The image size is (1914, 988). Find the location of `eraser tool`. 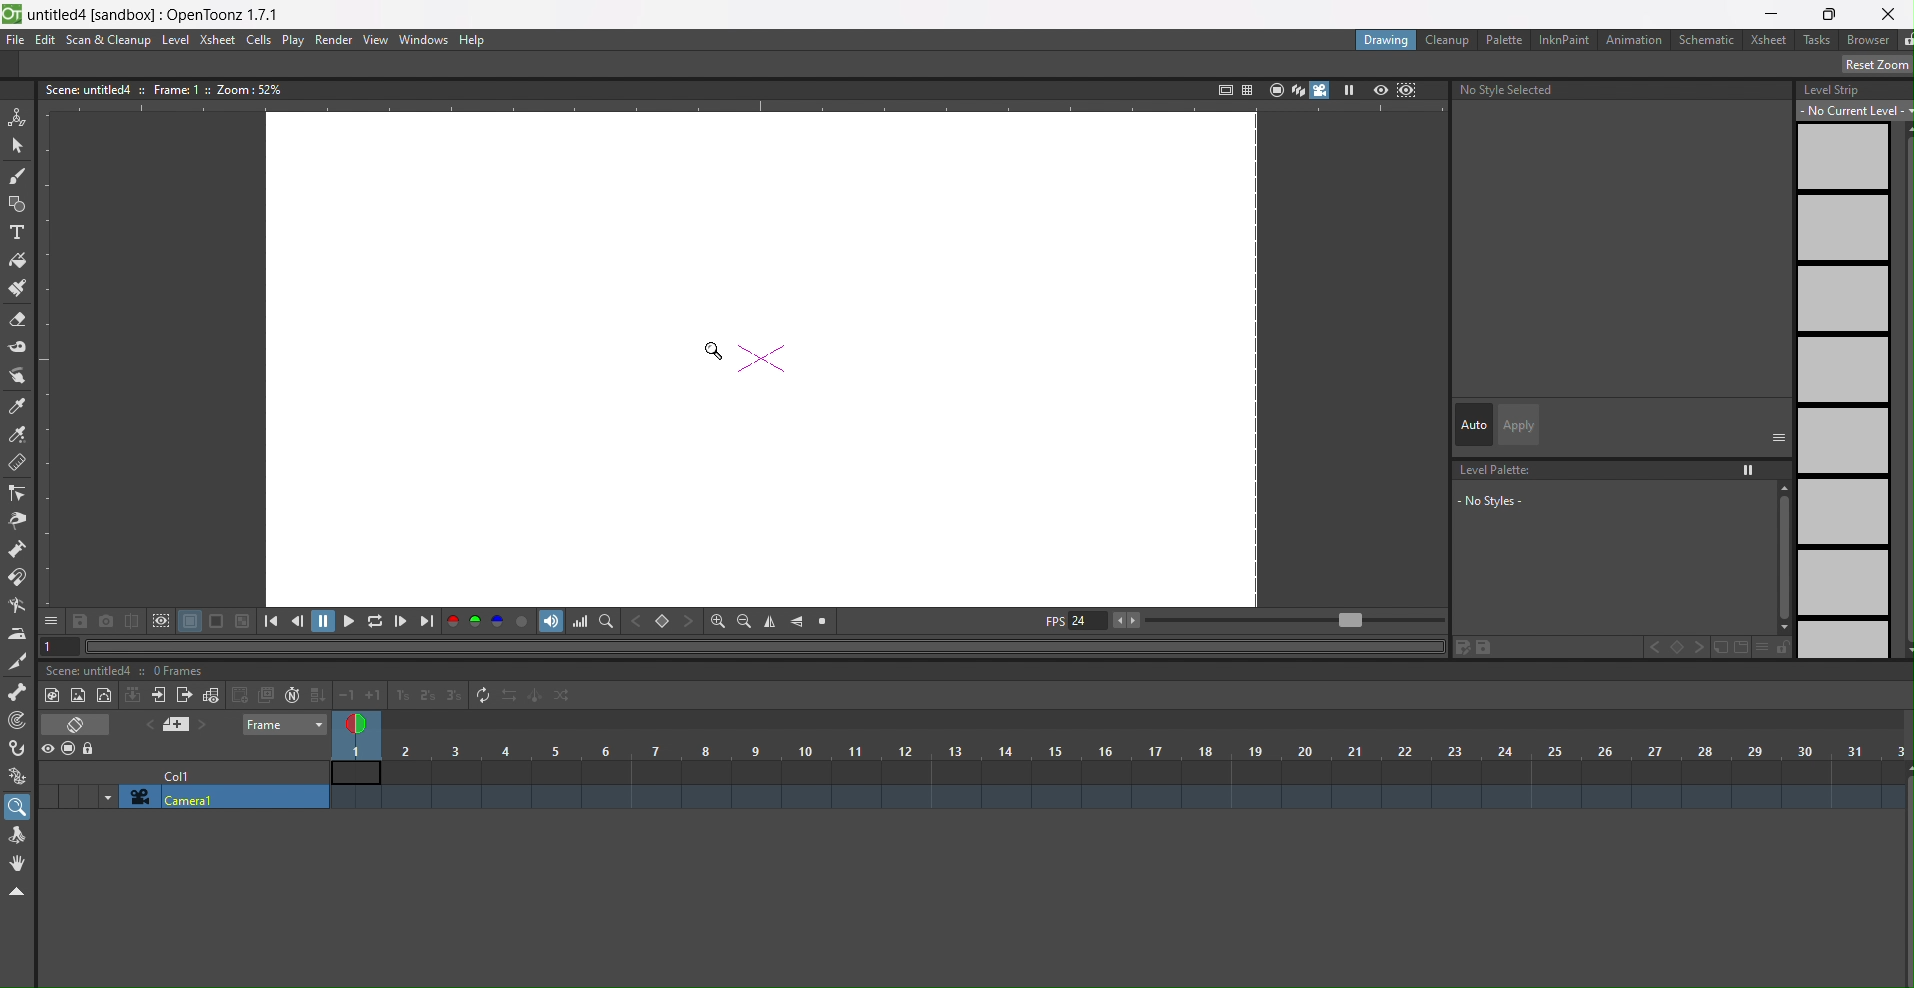

eraser tool is located at coordinates (17, 319).